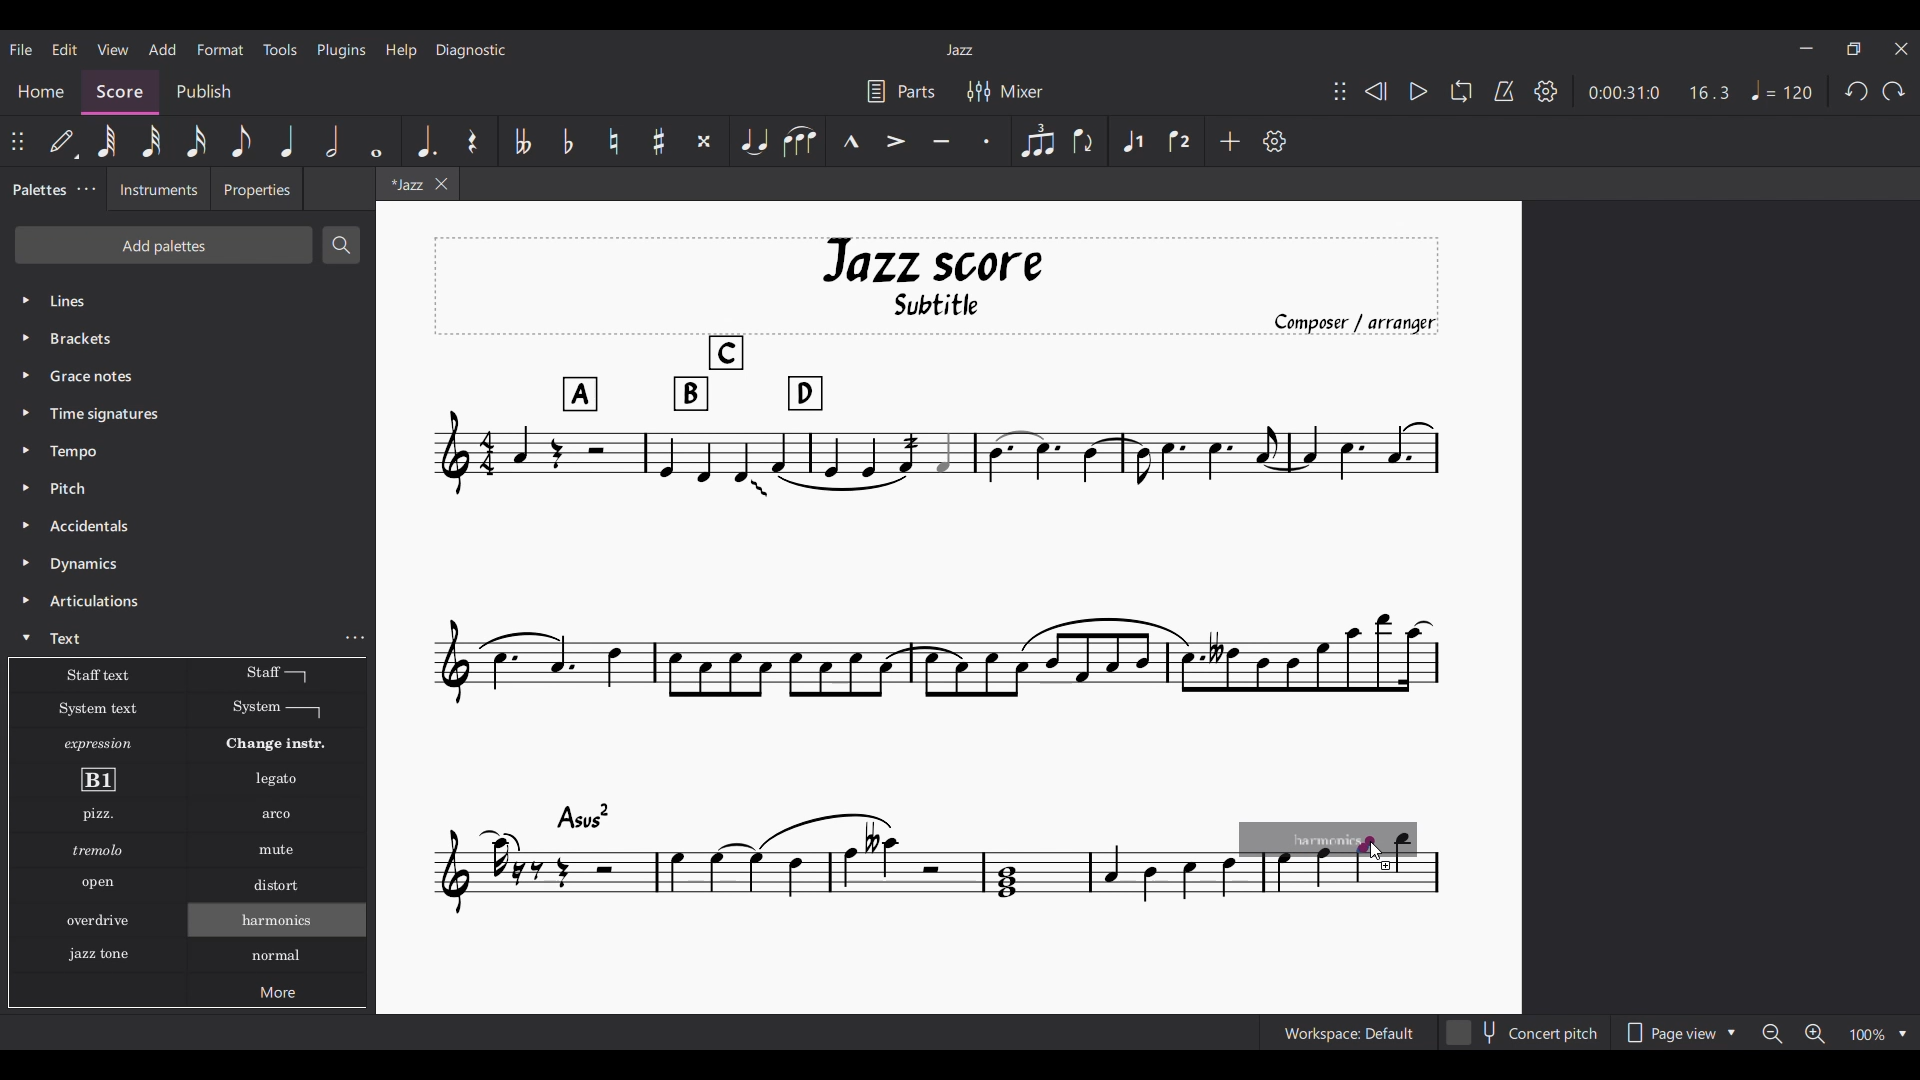 Image resolution: width=1920 pixels, height=1080 pixels. I want to click on Arco, so click(278, 815).